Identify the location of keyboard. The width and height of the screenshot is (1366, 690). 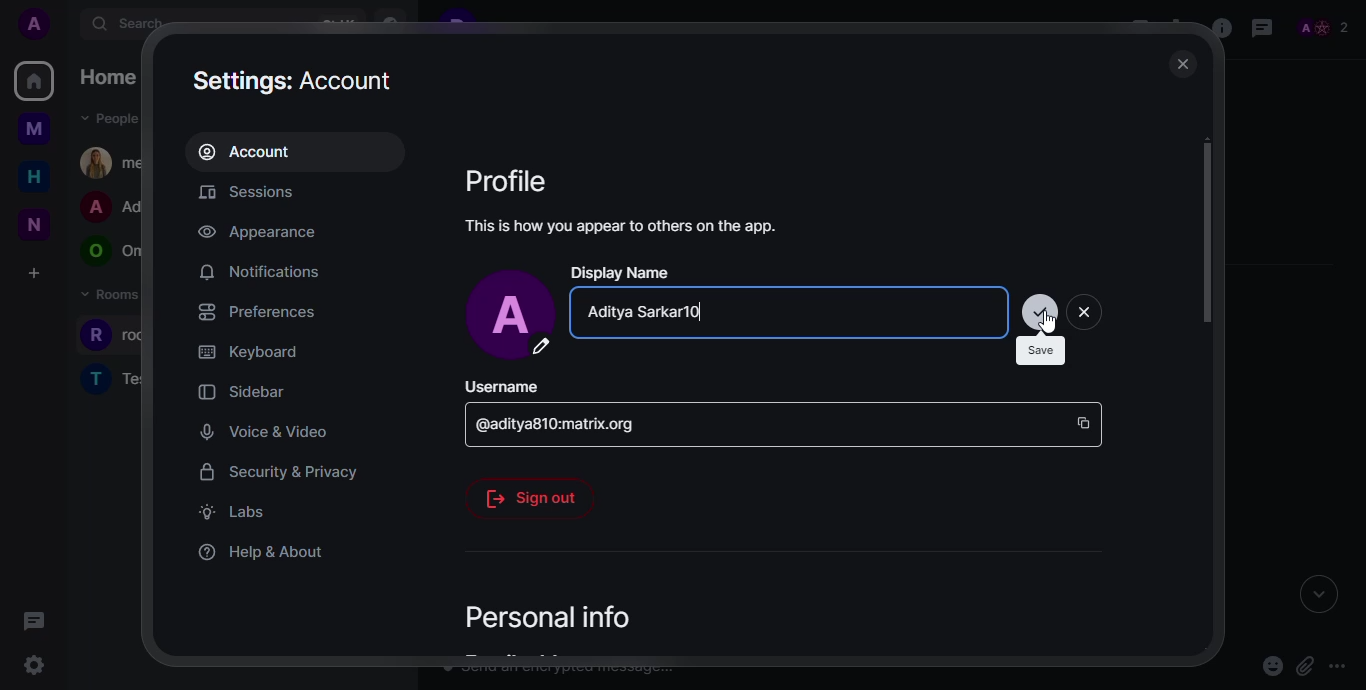
(248, 350).